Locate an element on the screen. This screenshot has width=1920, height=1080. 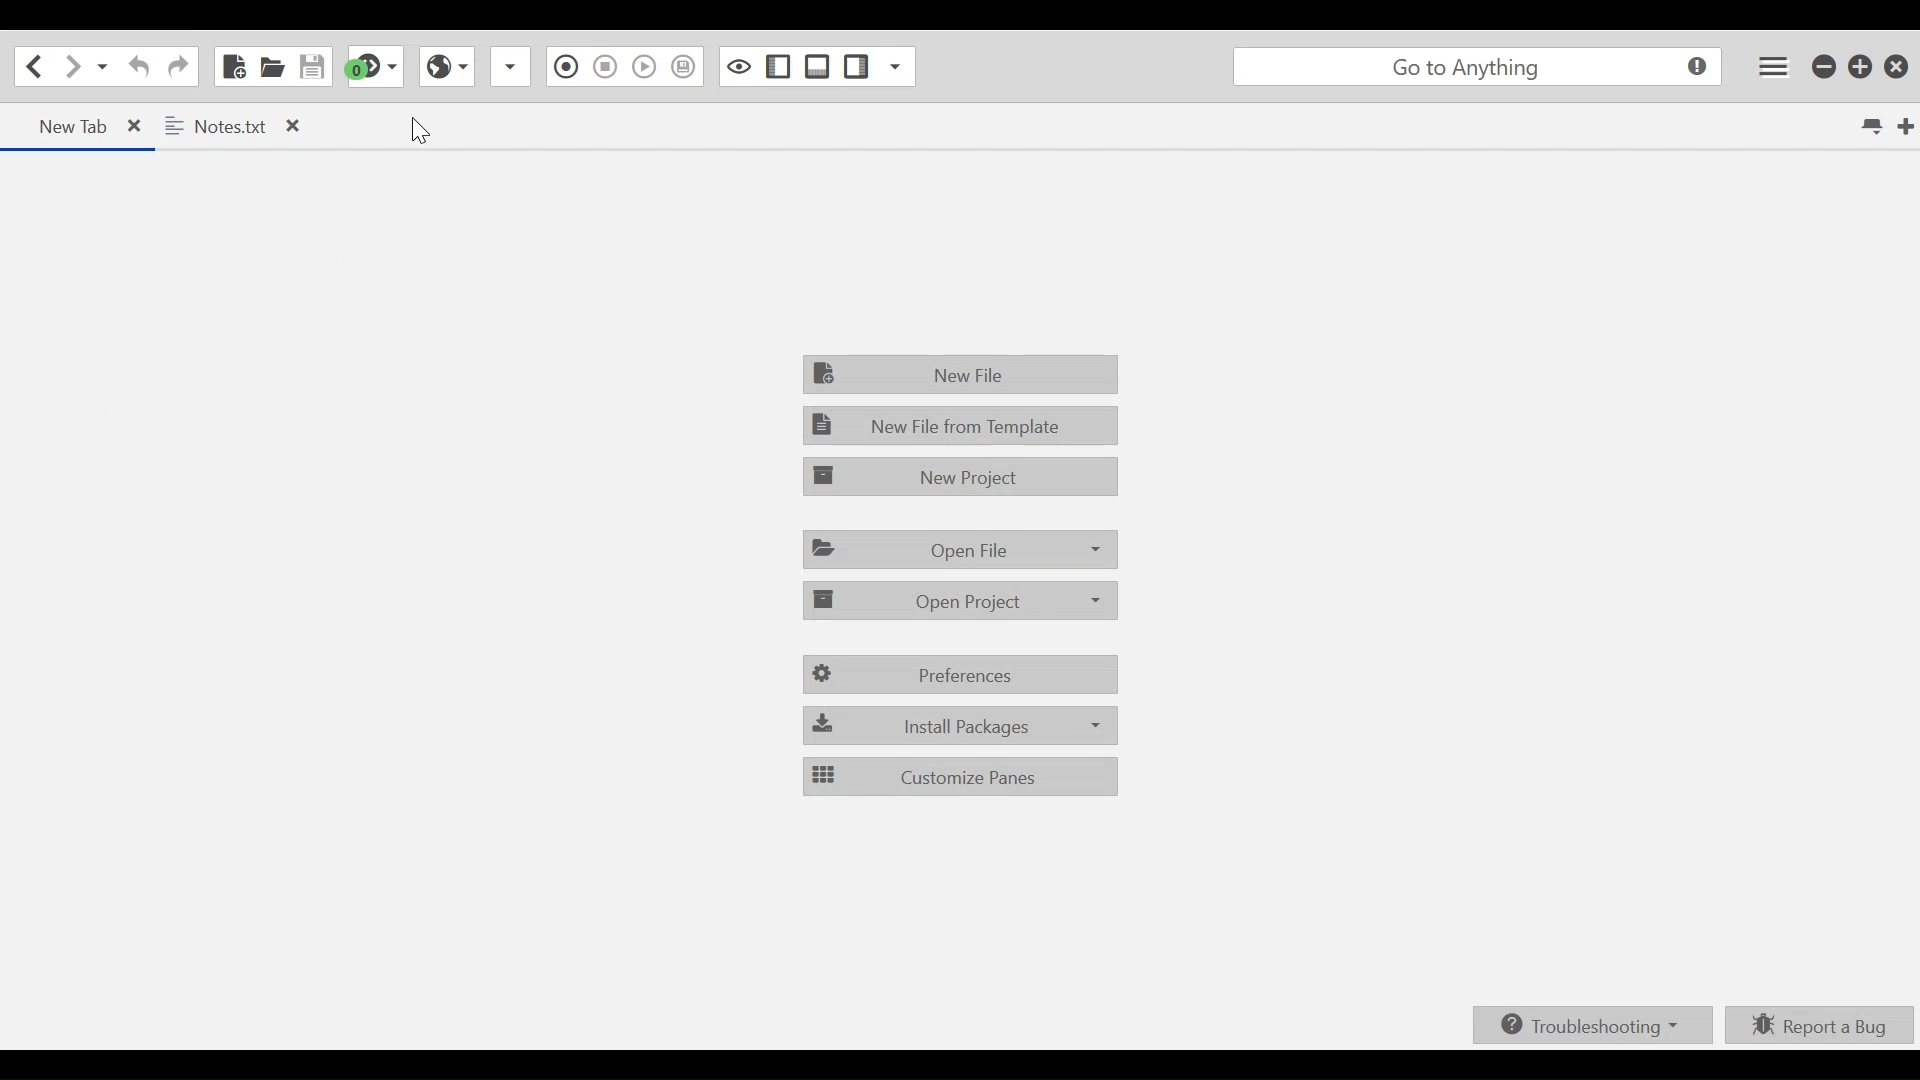
Show/Hide Bottom Pane is located at coordinates (857, 69).